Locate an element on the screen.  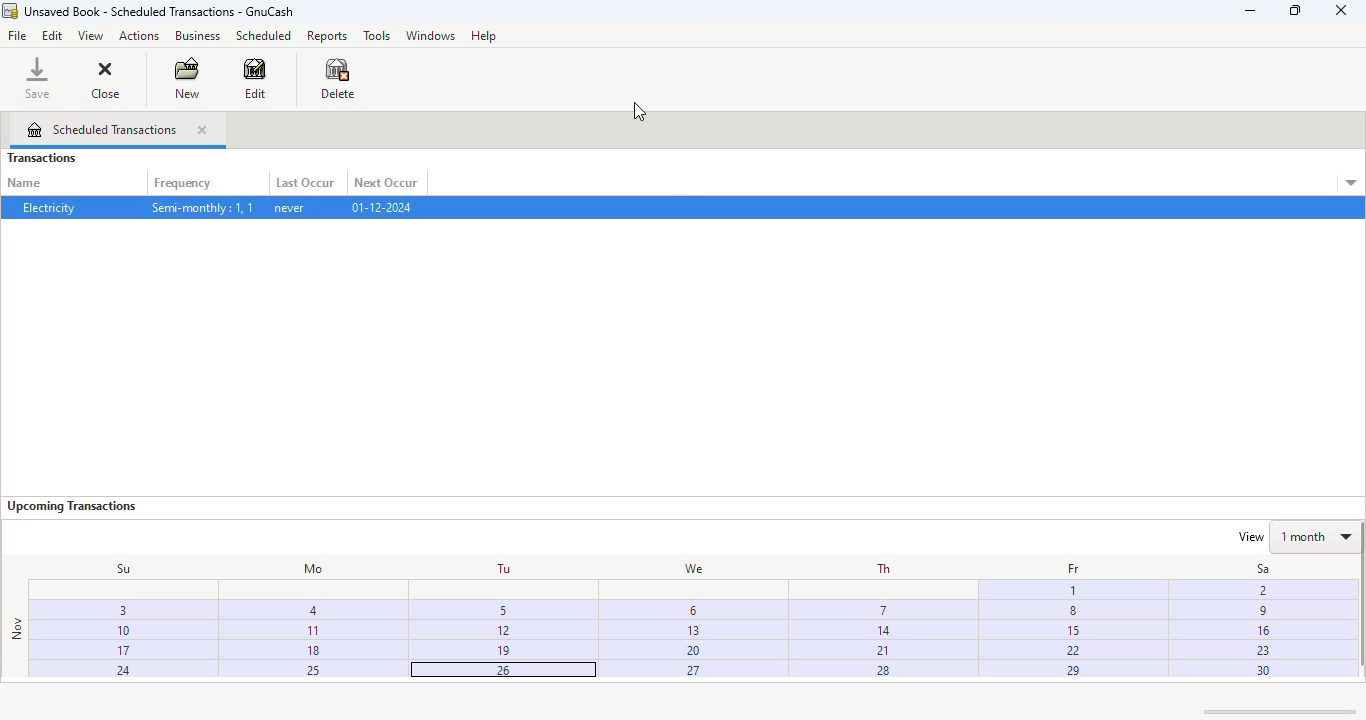
20 is located at coordinates (692, 651).